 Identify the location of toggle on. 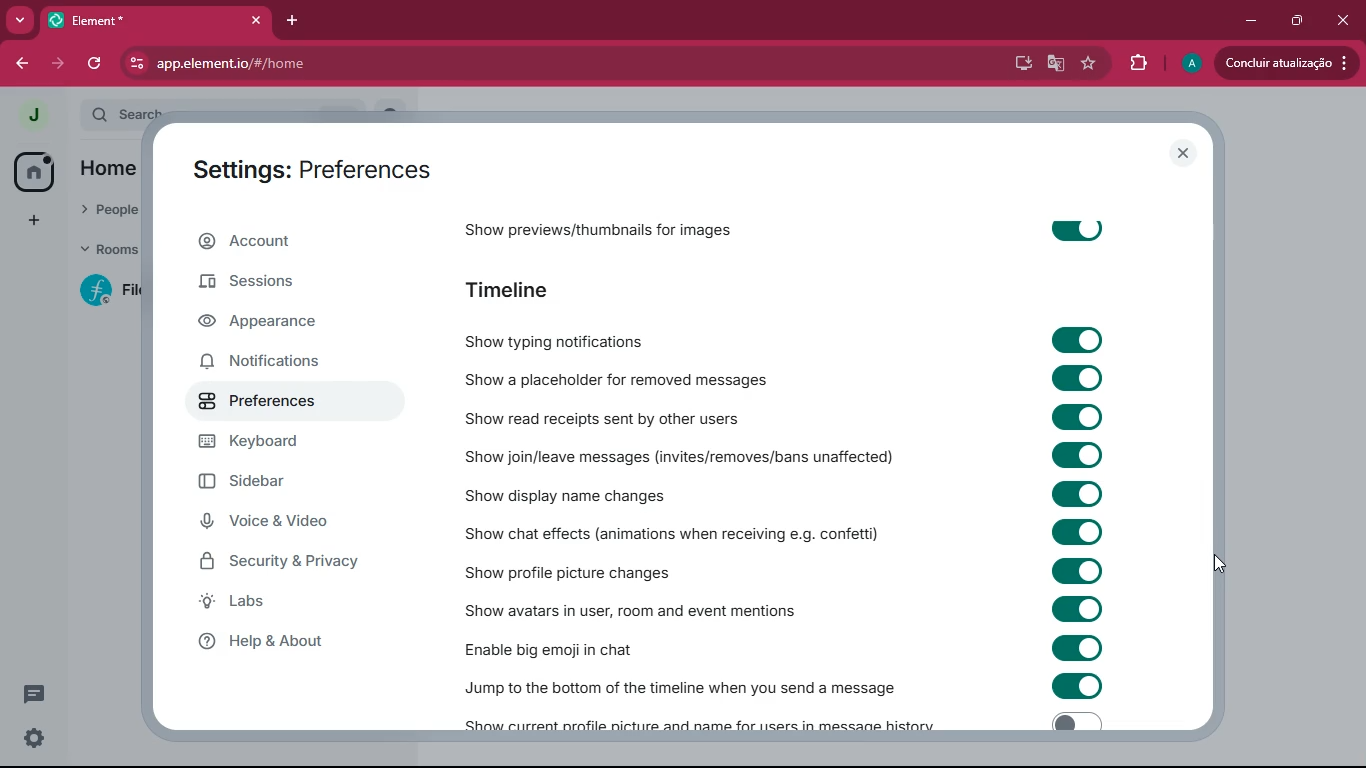
(1075, 229).